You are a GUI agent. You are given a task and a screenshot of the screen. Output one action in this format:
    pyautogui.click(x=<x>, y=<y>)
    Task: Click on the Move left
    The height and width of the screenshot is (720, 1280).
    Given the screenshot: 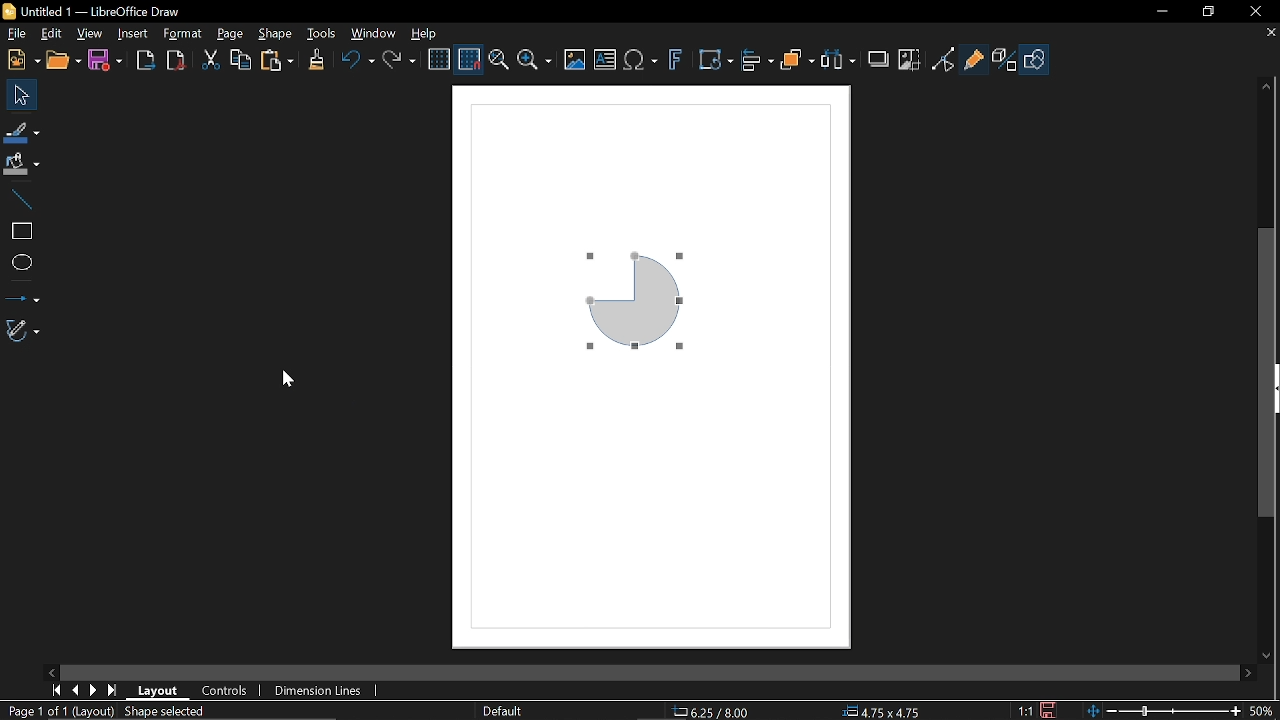 What is the action you would take?
    pyautogui.click(x=51, y=673)
    